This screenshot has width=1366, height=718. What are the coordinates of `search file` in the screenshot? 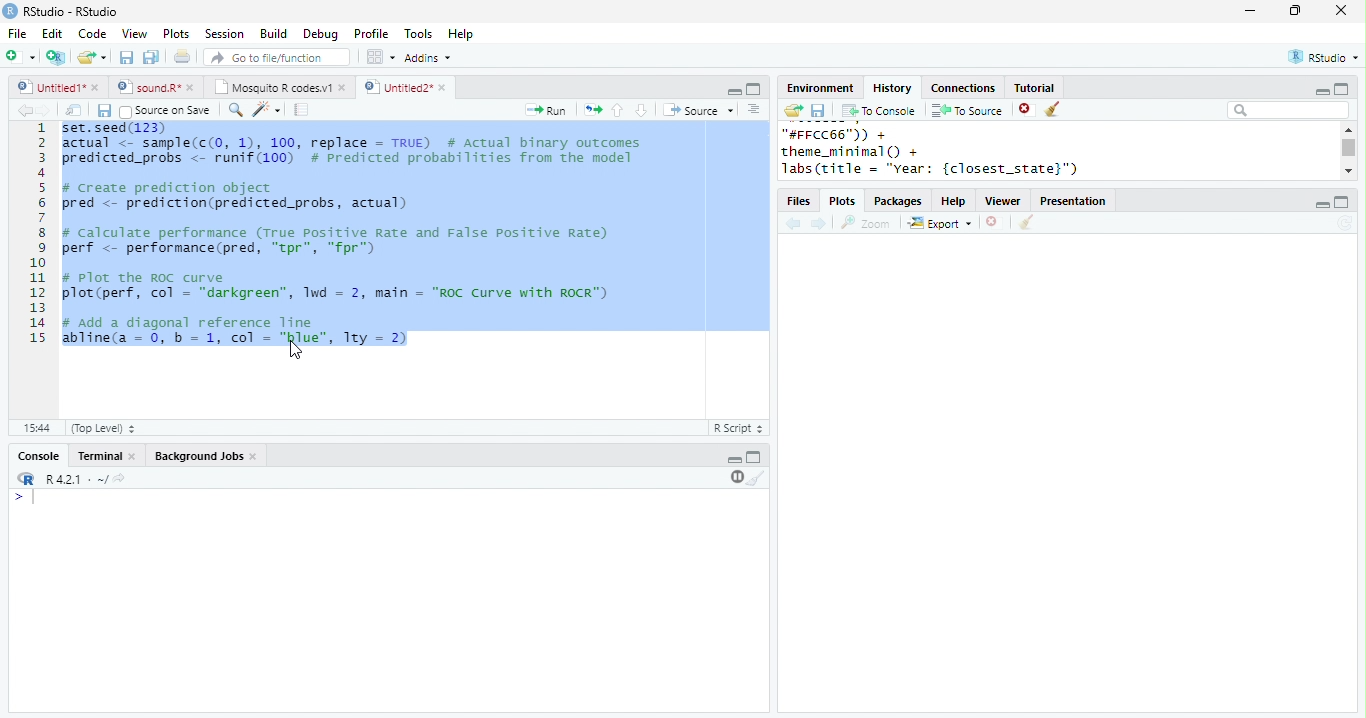 It's located at (278, 57).